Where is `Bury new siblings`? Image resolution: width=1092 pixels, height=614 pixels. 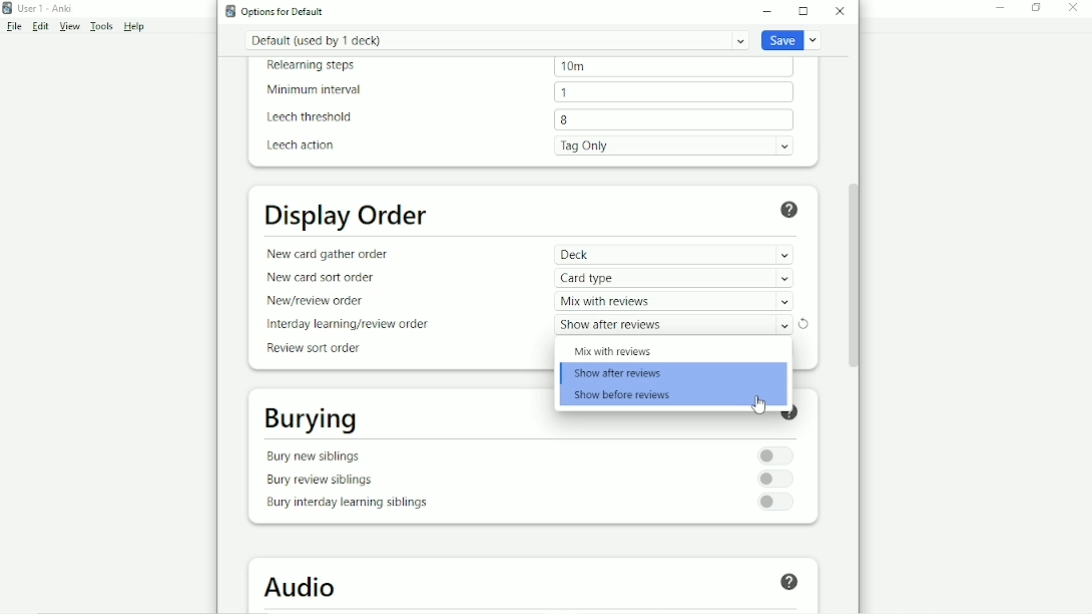 Bury new siblings is located at coordinates (317, 455).